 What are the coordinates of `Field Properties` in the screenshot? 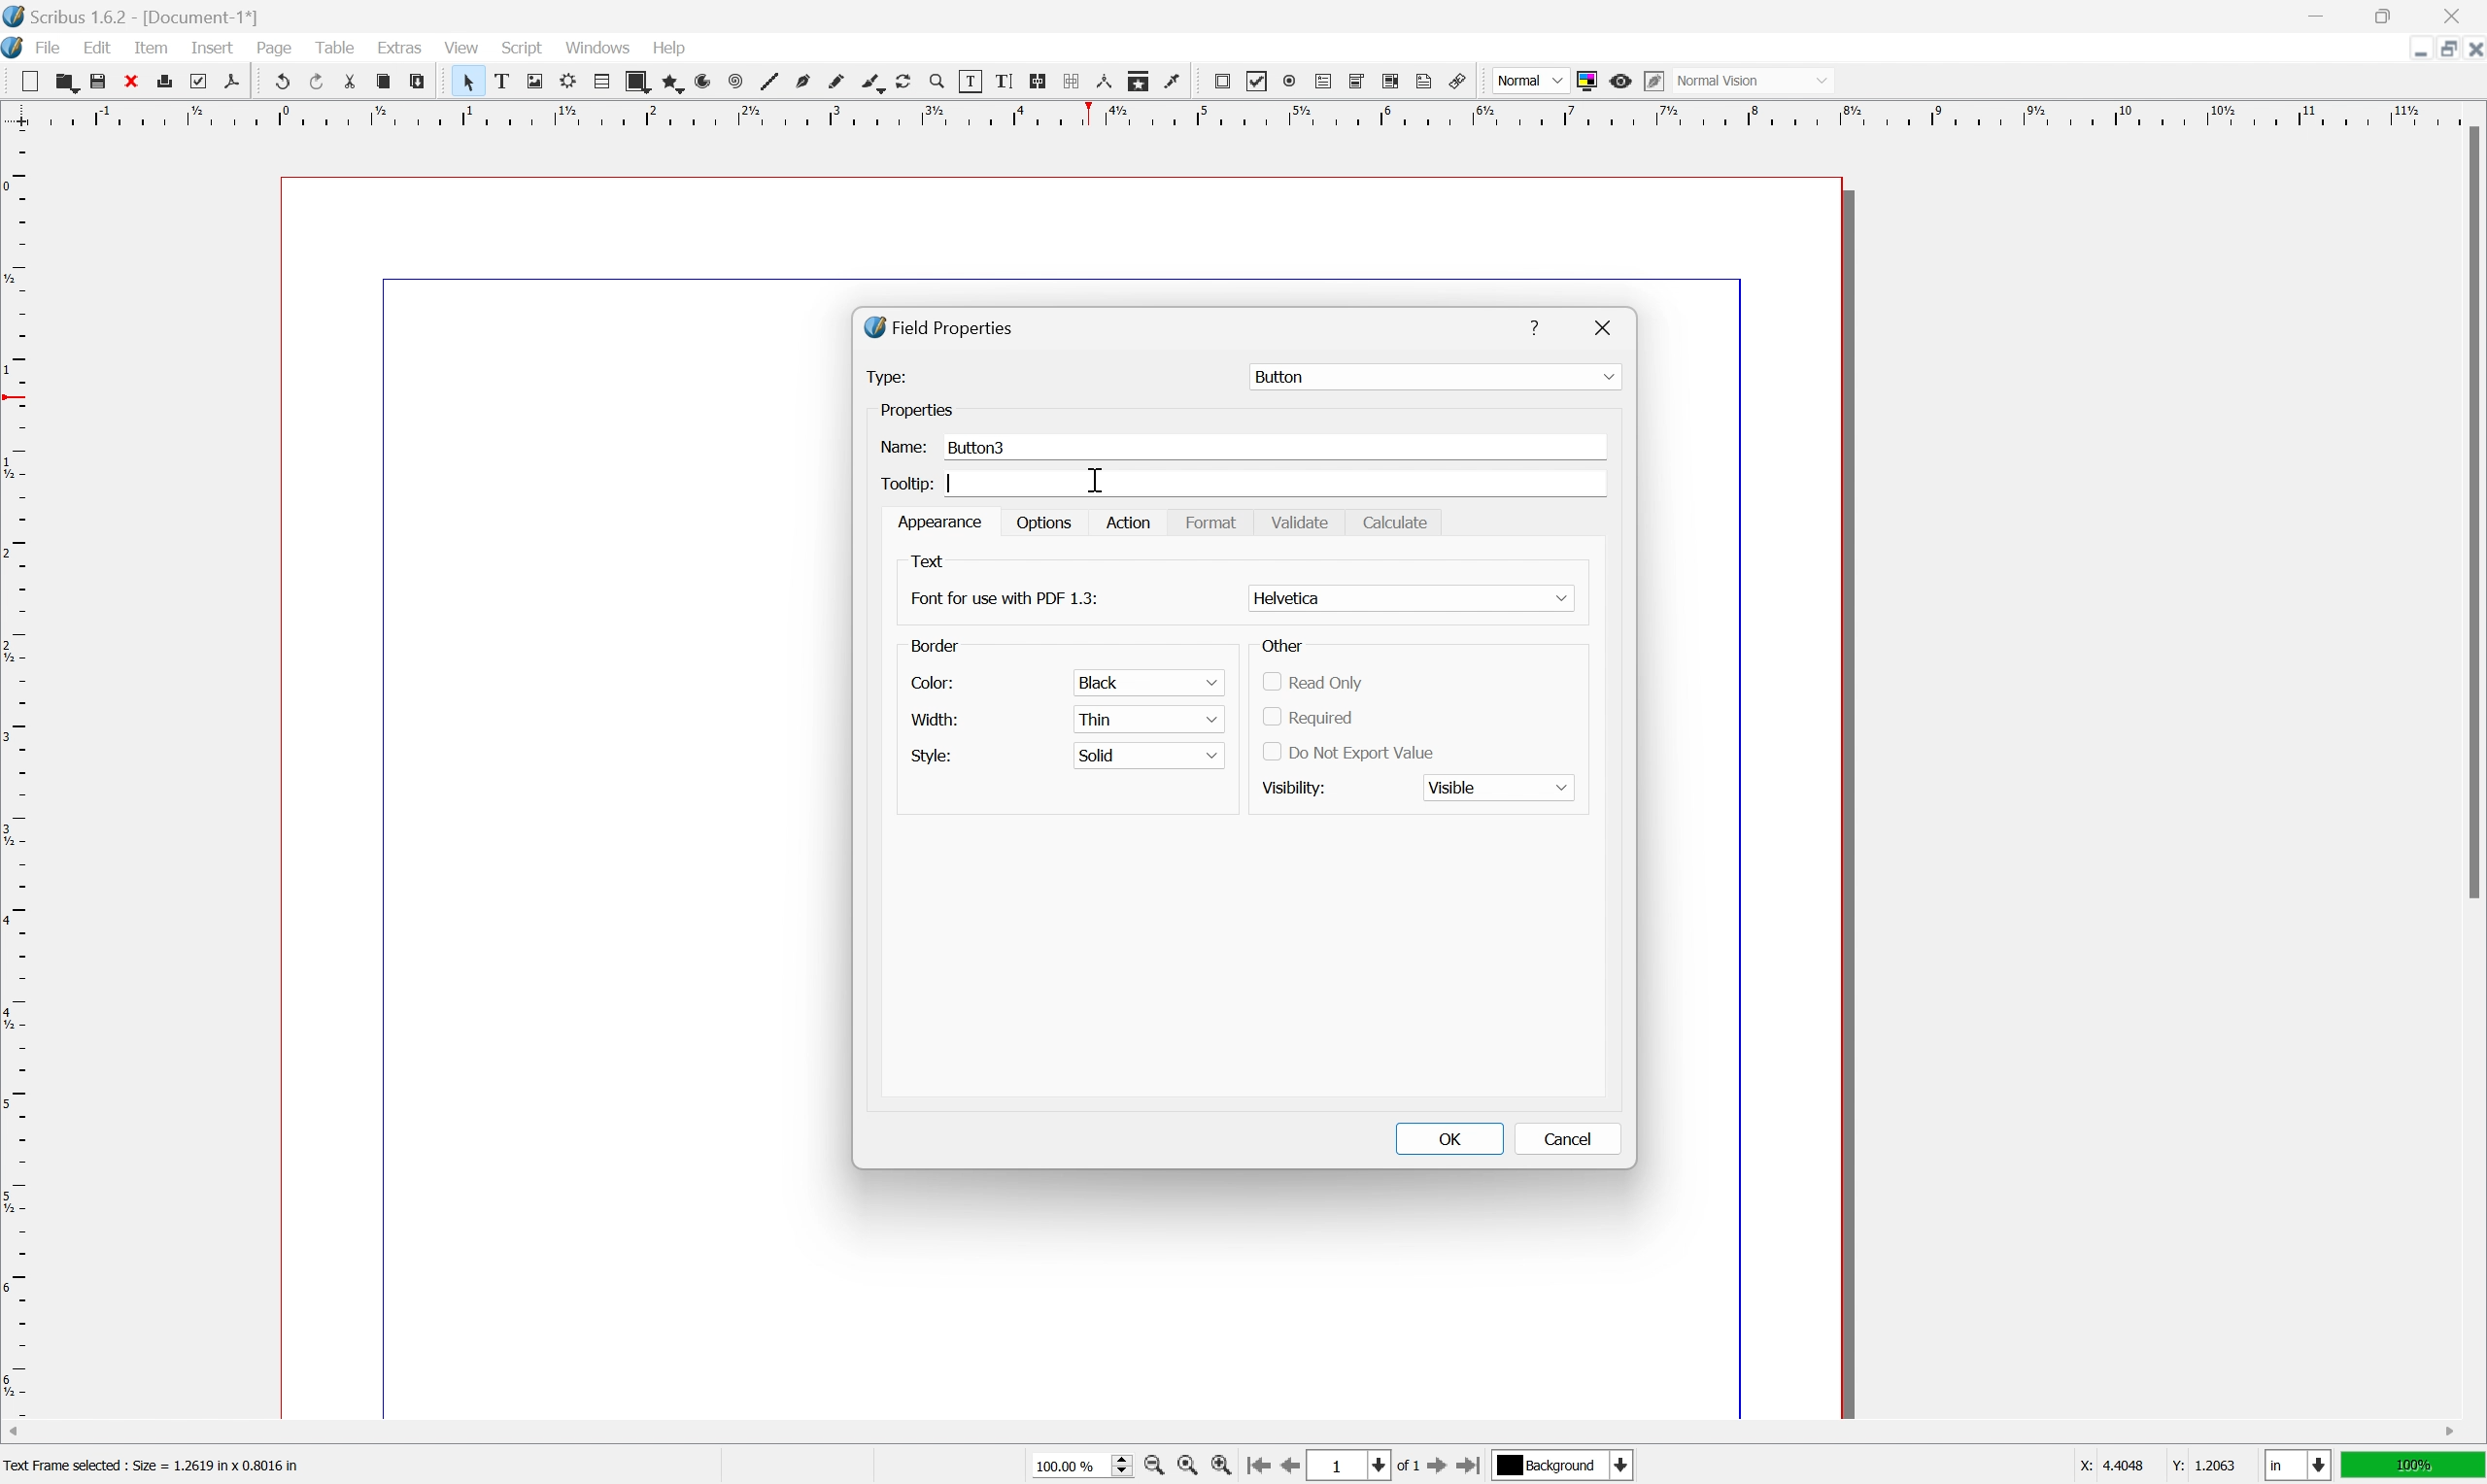 It's located at (939, 323).